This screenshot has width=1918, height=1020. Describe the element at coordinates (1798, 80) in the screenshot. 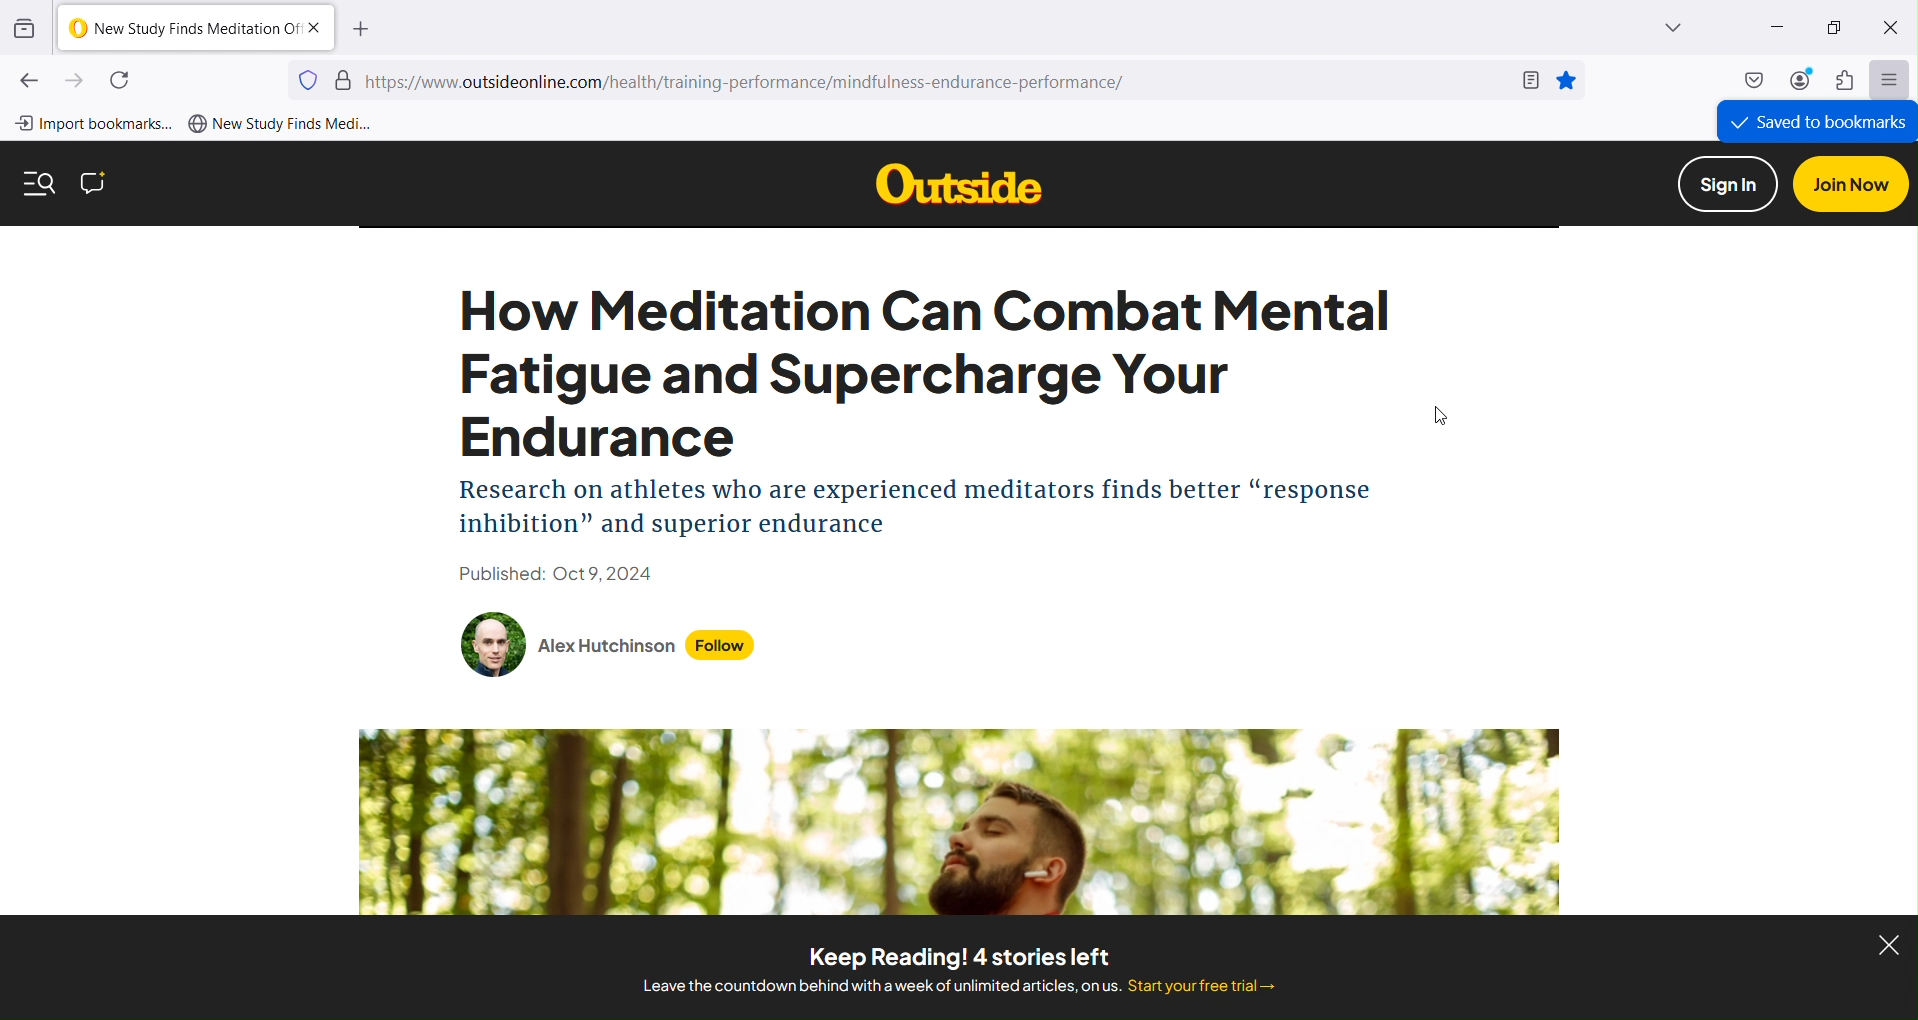

I see `Account` at that location.